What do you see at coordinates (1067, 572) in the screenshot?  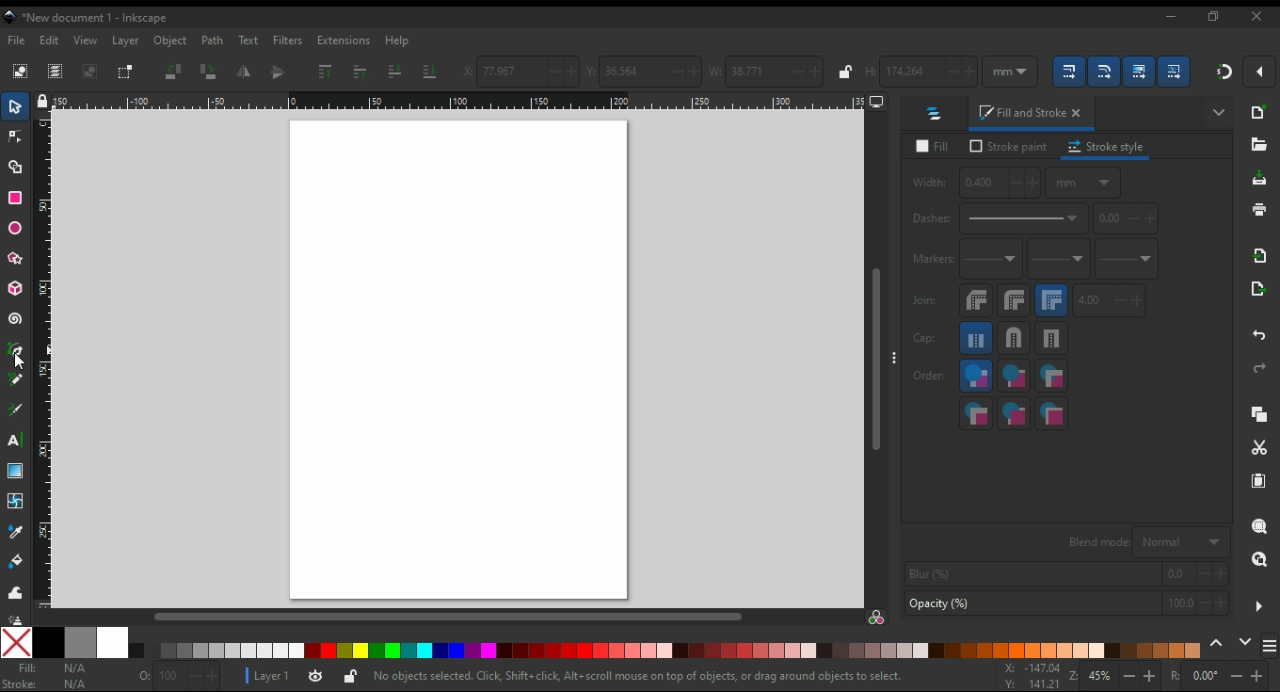 I see `blur` at bounding box center [1067, 572].